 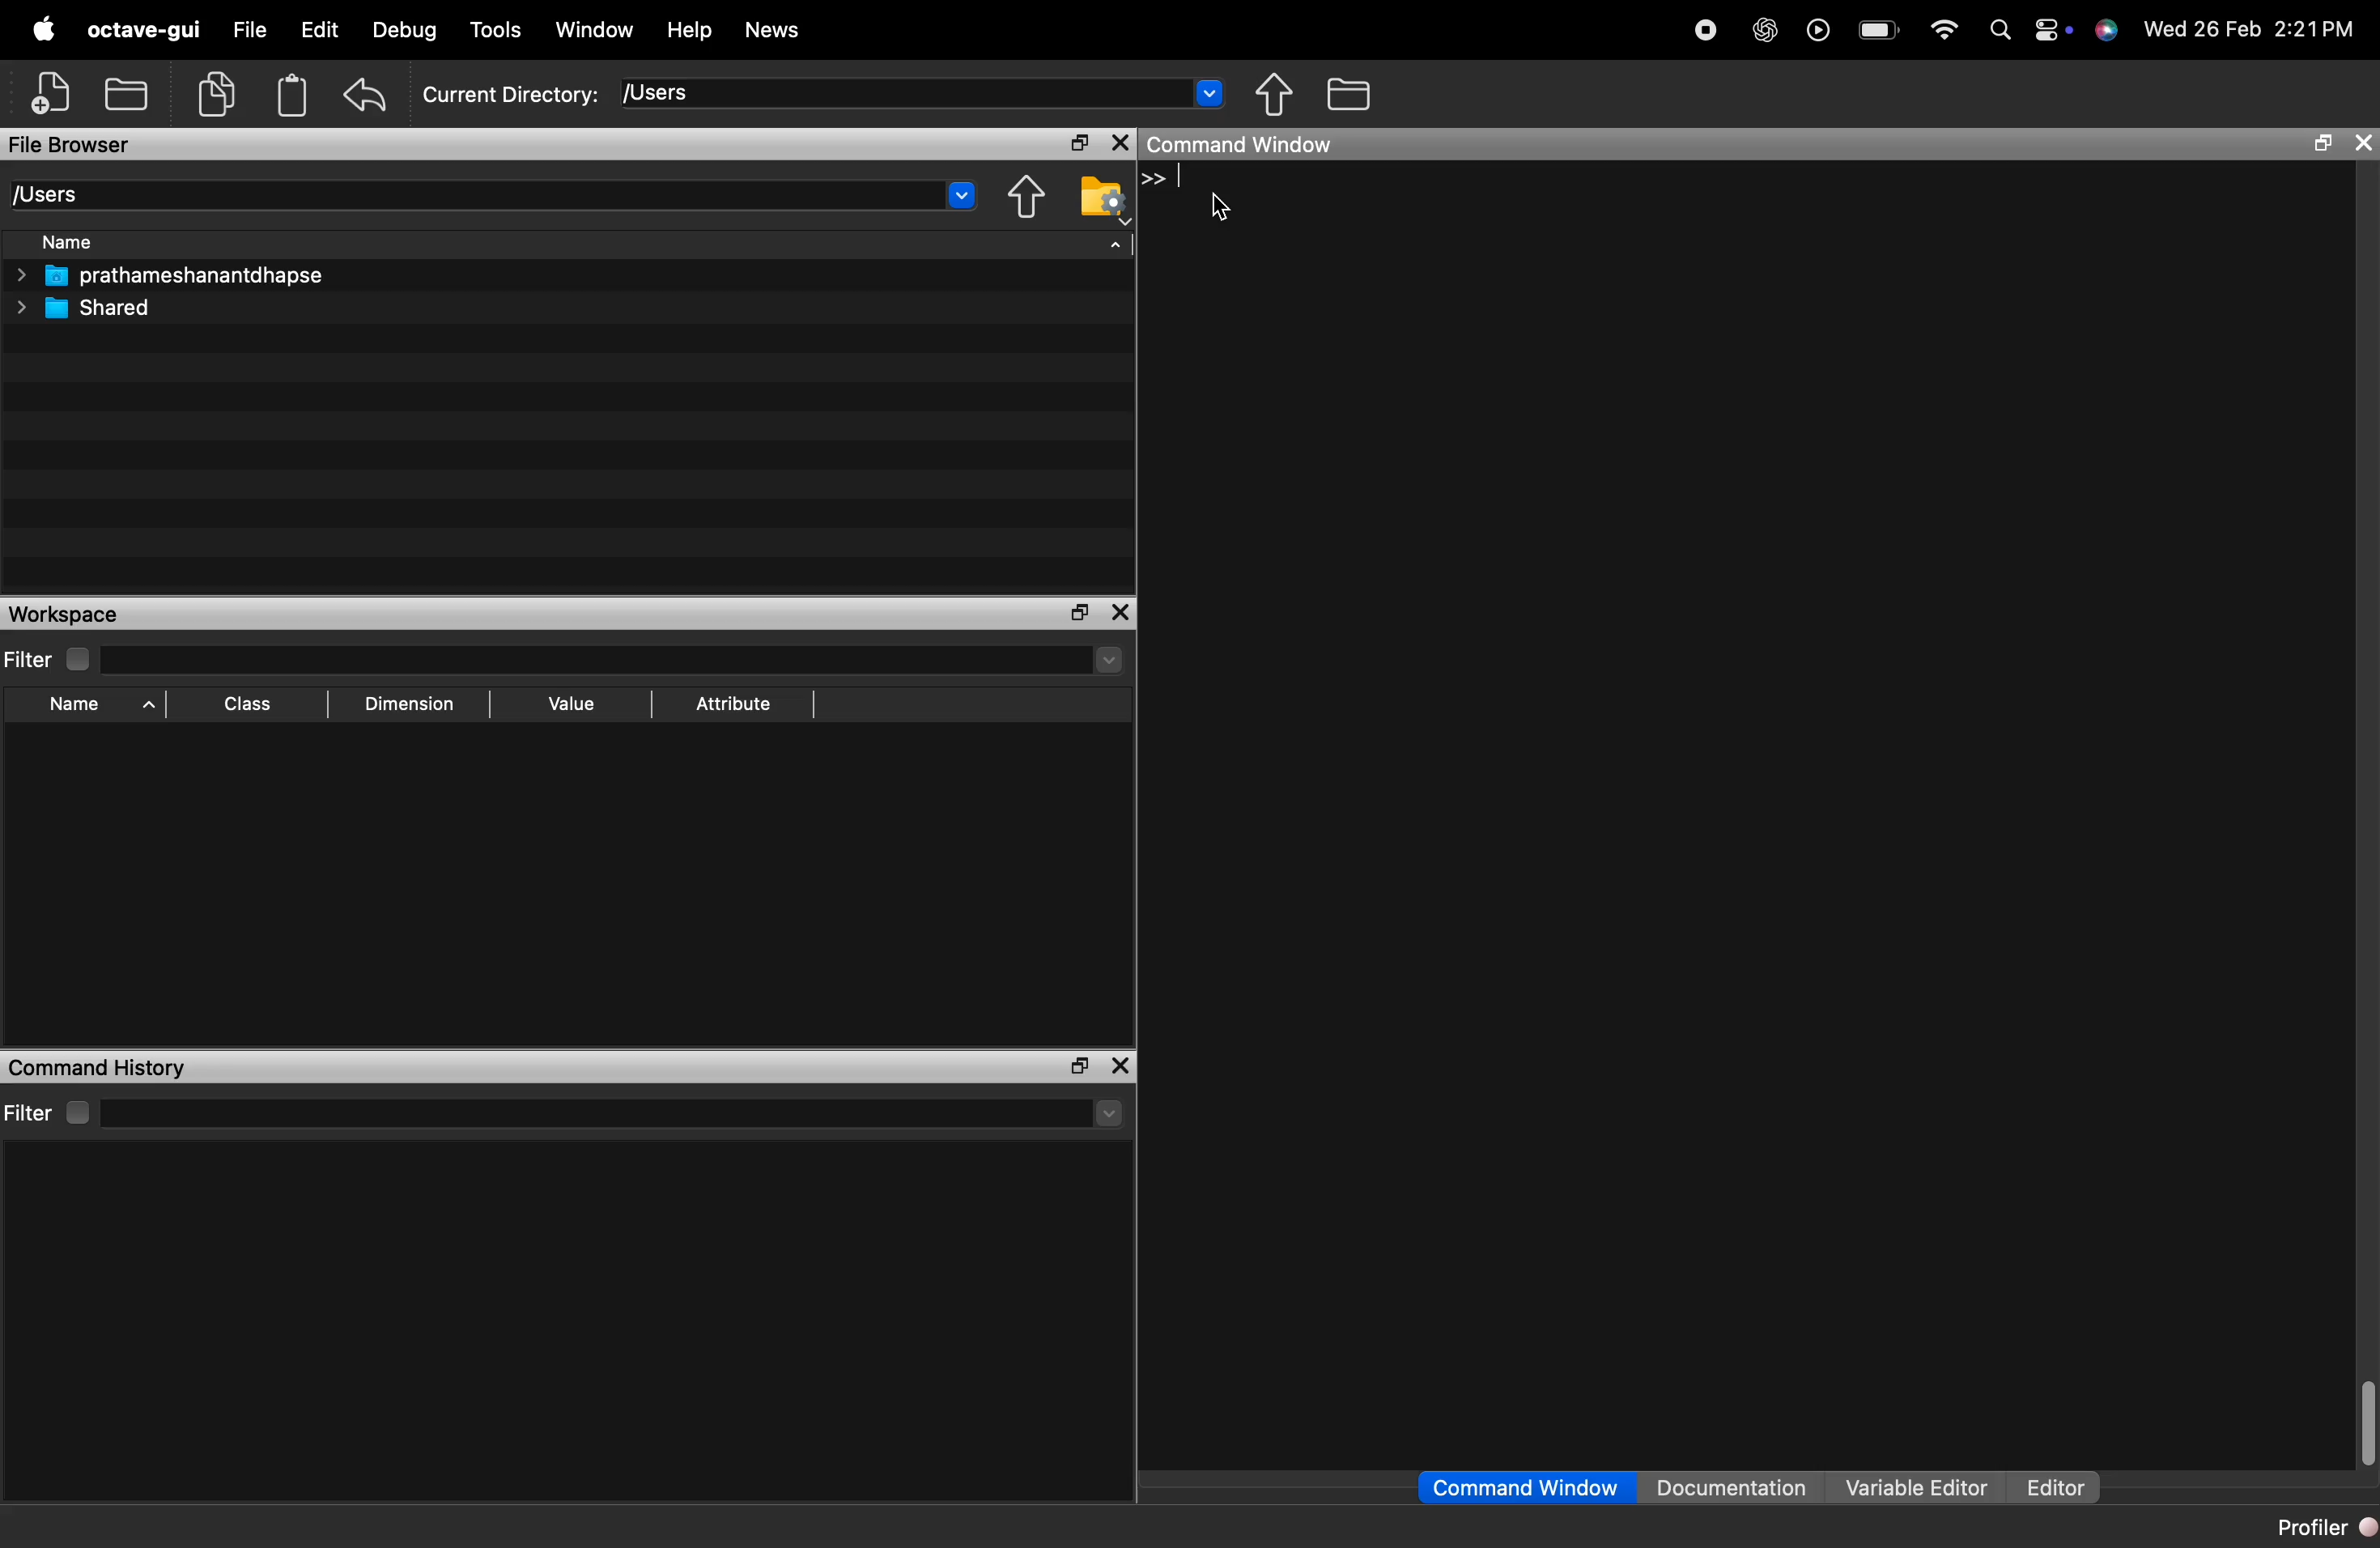 What do you see at coordinates (1109, 663) in the screenshot?
I see `dropdown` at bounding box center [1109, 663].